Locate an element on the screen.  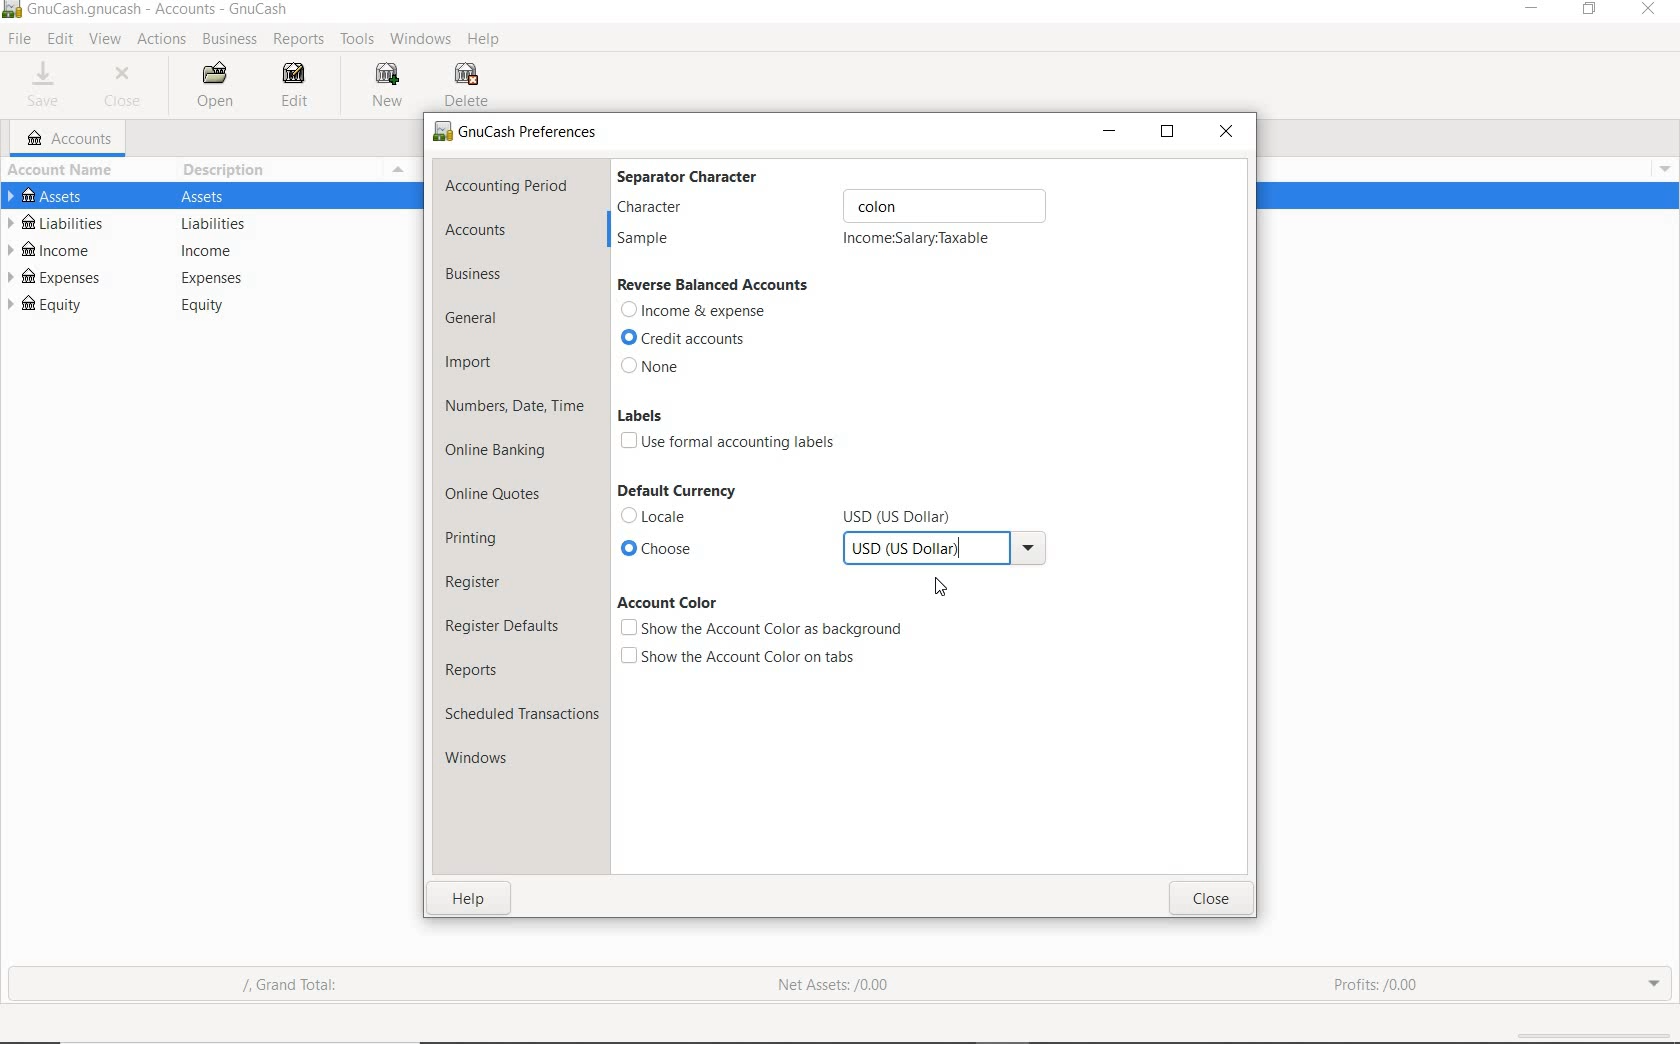
EDIT is located at coordinates (59, 39).